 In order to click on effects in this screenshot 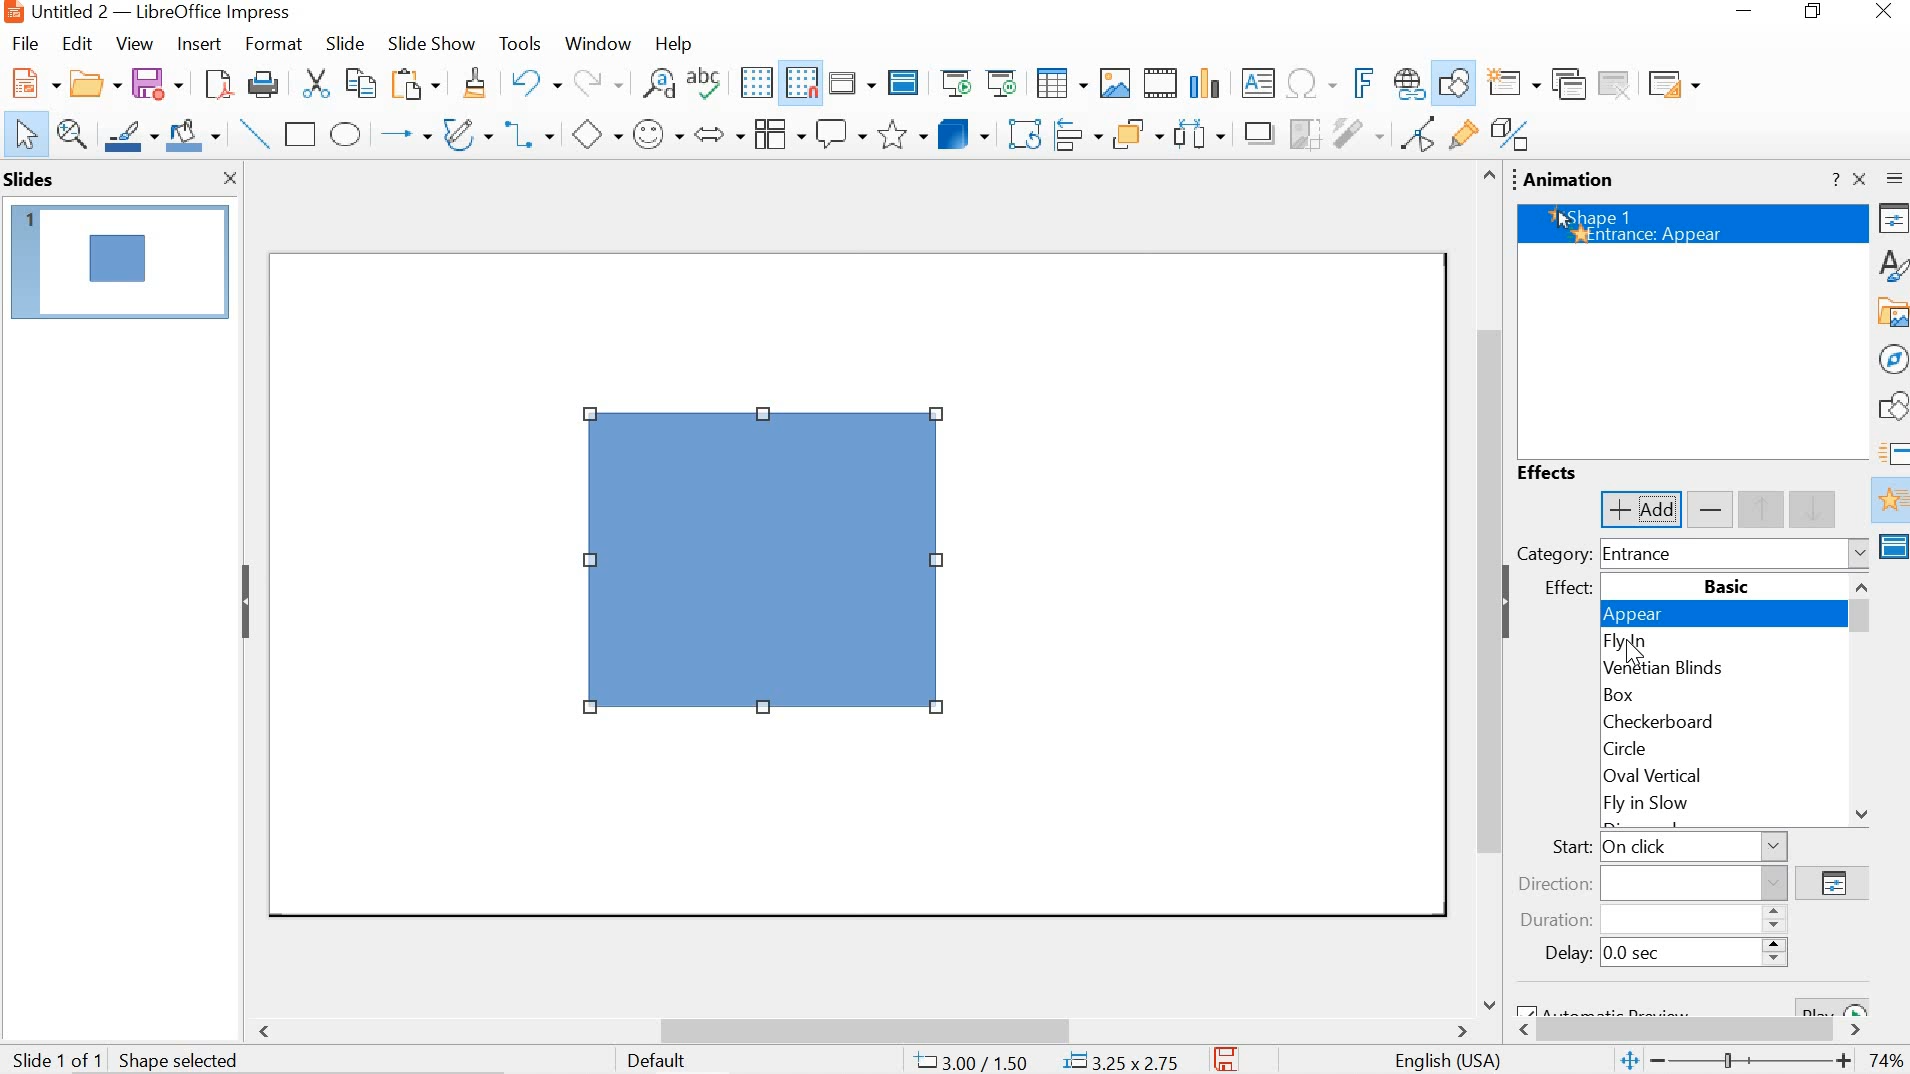, I will do `click(1553, 471)`.